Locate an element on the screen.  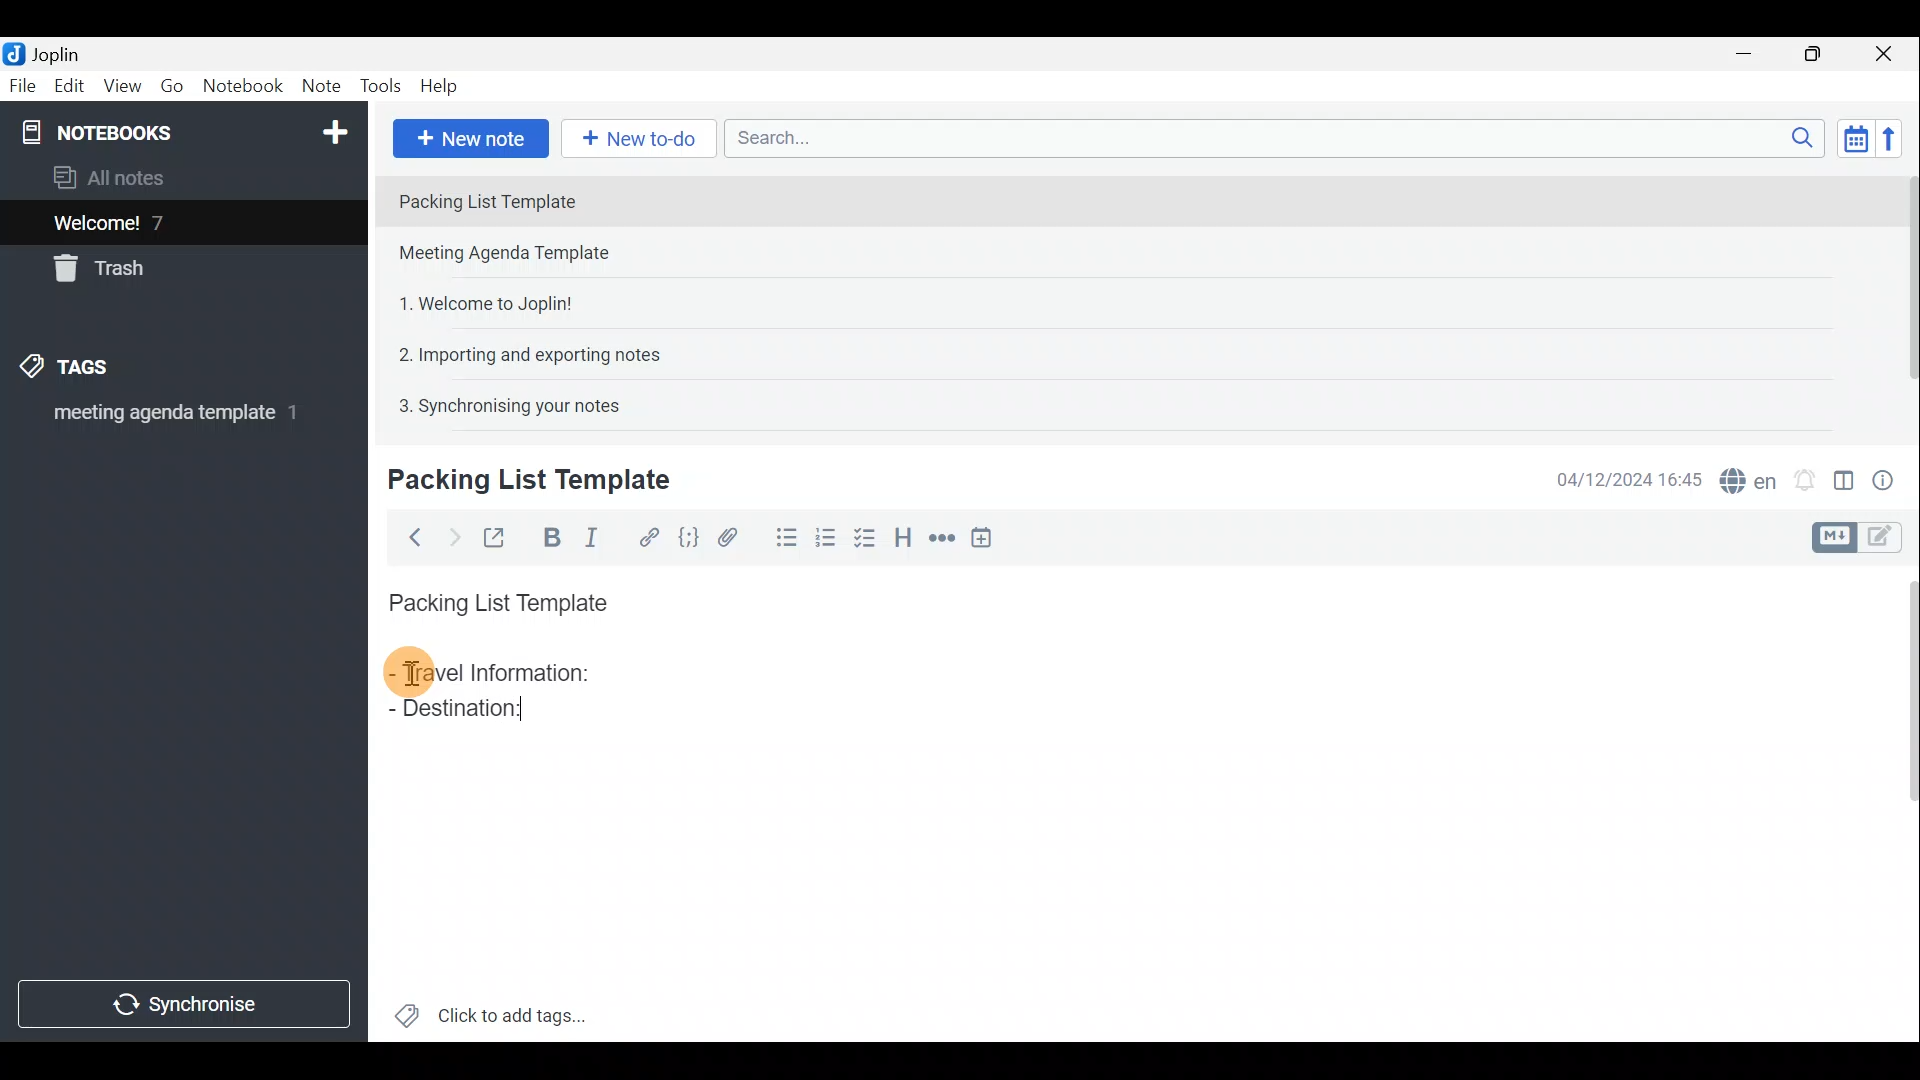
Reverse sort order is located at coordinates (1896, 137).